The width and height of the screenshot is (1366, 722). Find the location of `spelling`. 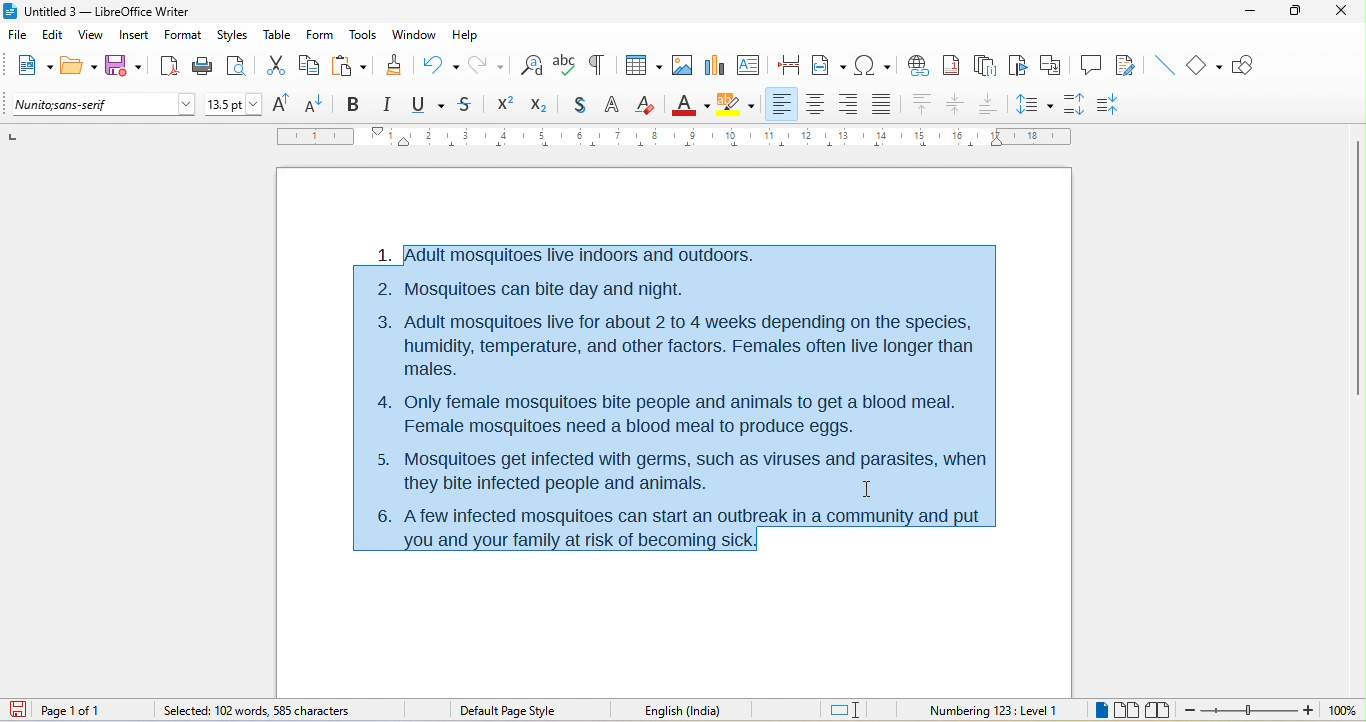

spelling is located at coordinates (565, 67).